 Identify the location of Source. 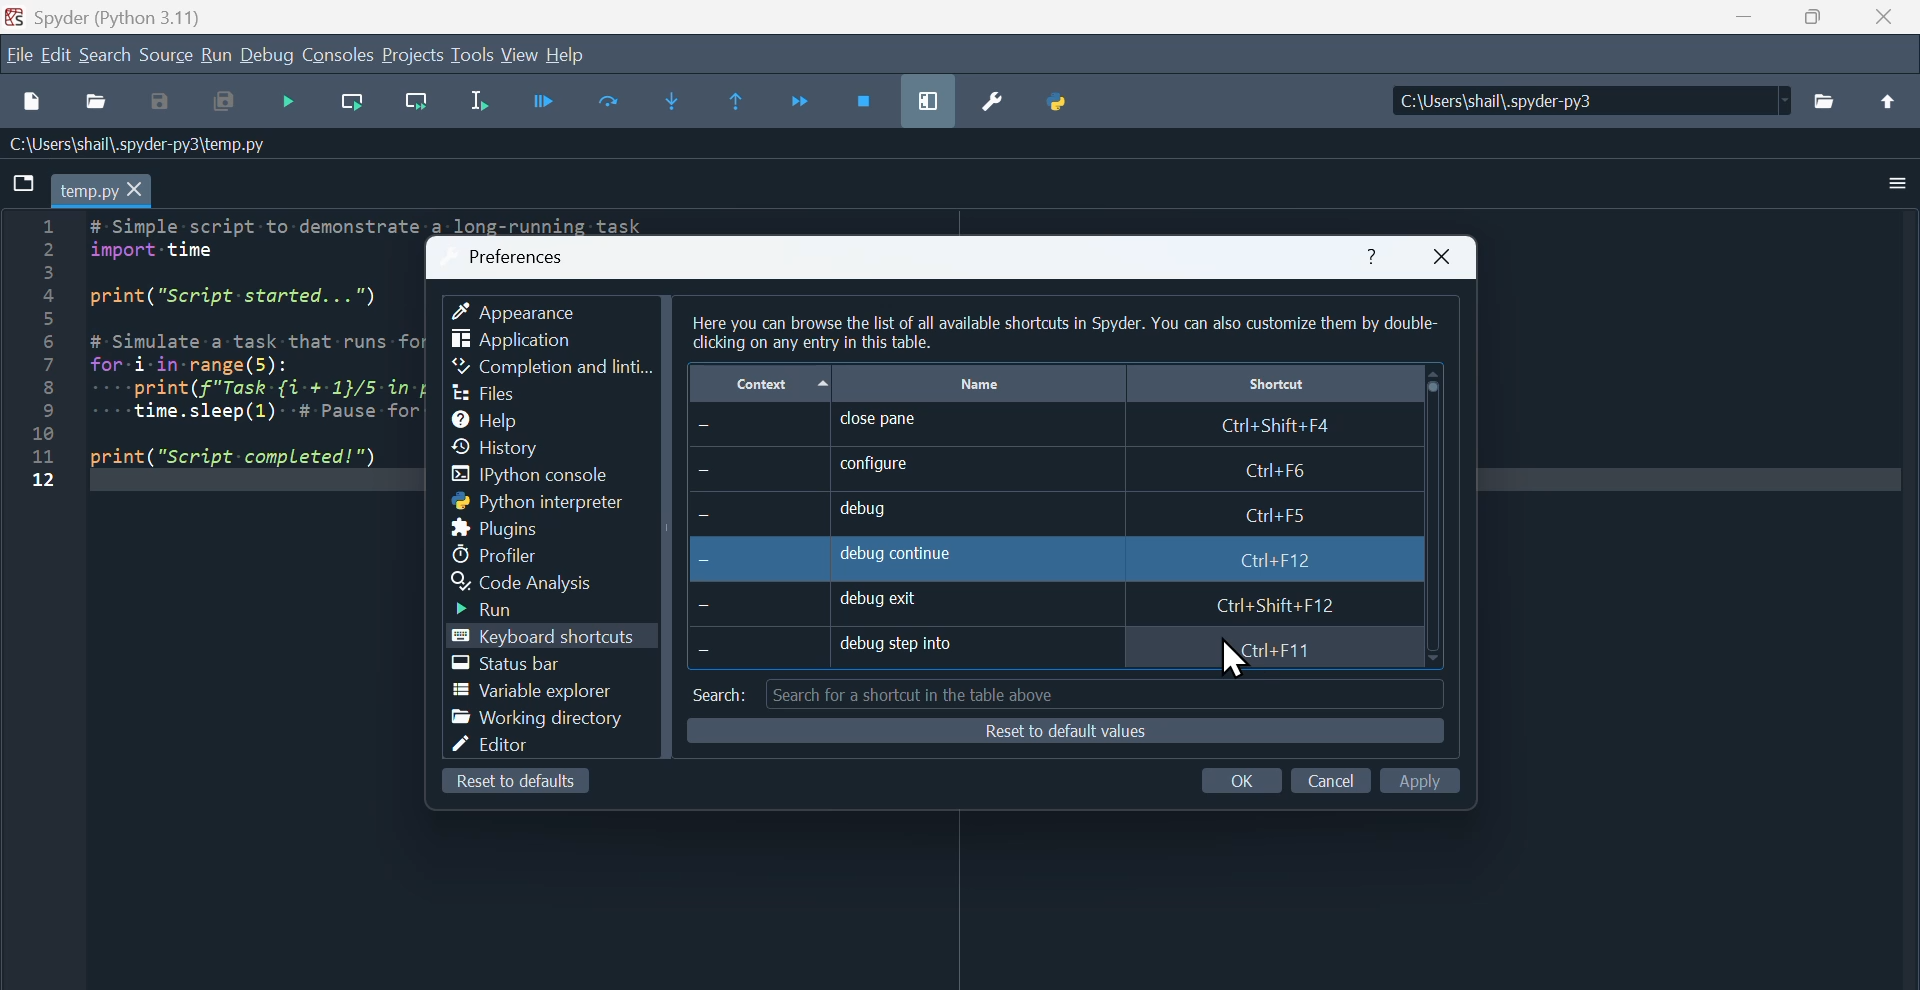
(167, 57).